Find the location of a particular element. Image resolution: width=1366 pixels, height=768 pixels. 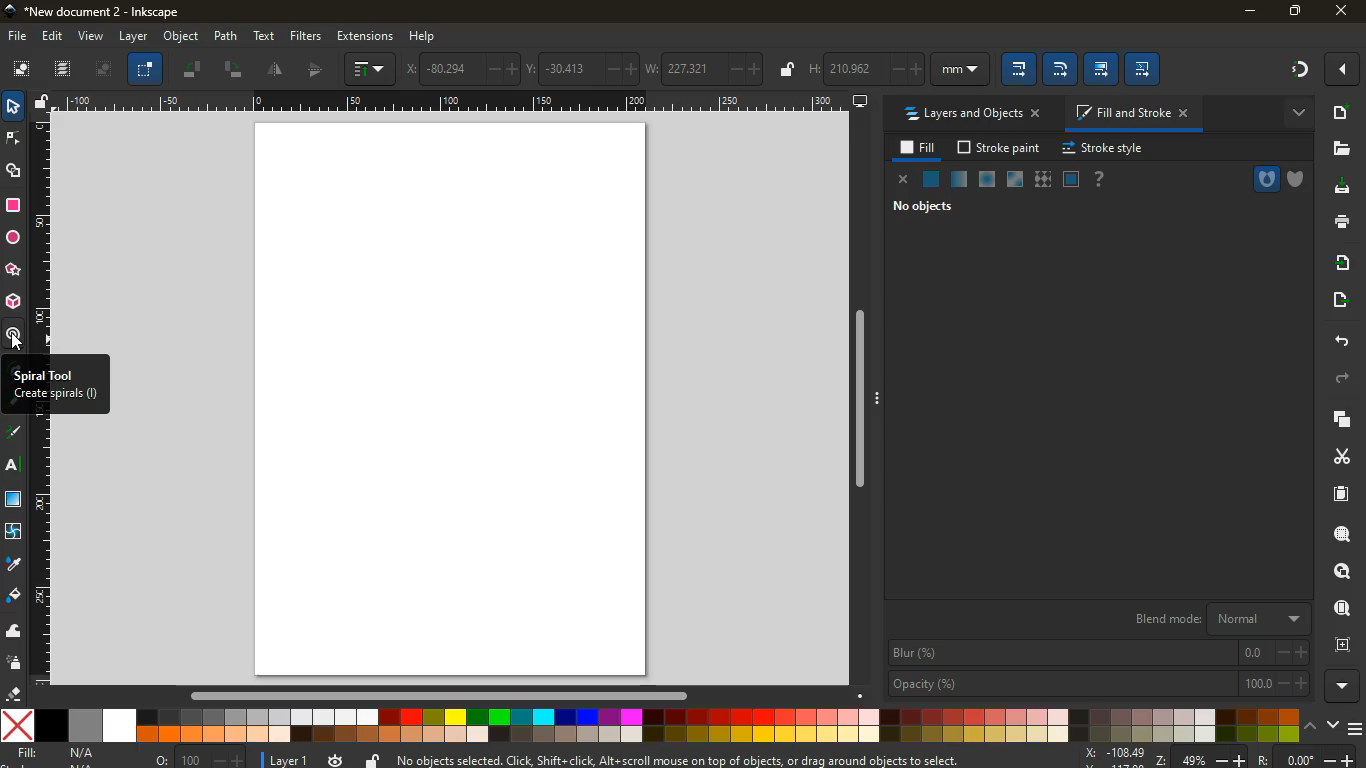

print is located at coordinates (1340, 223).